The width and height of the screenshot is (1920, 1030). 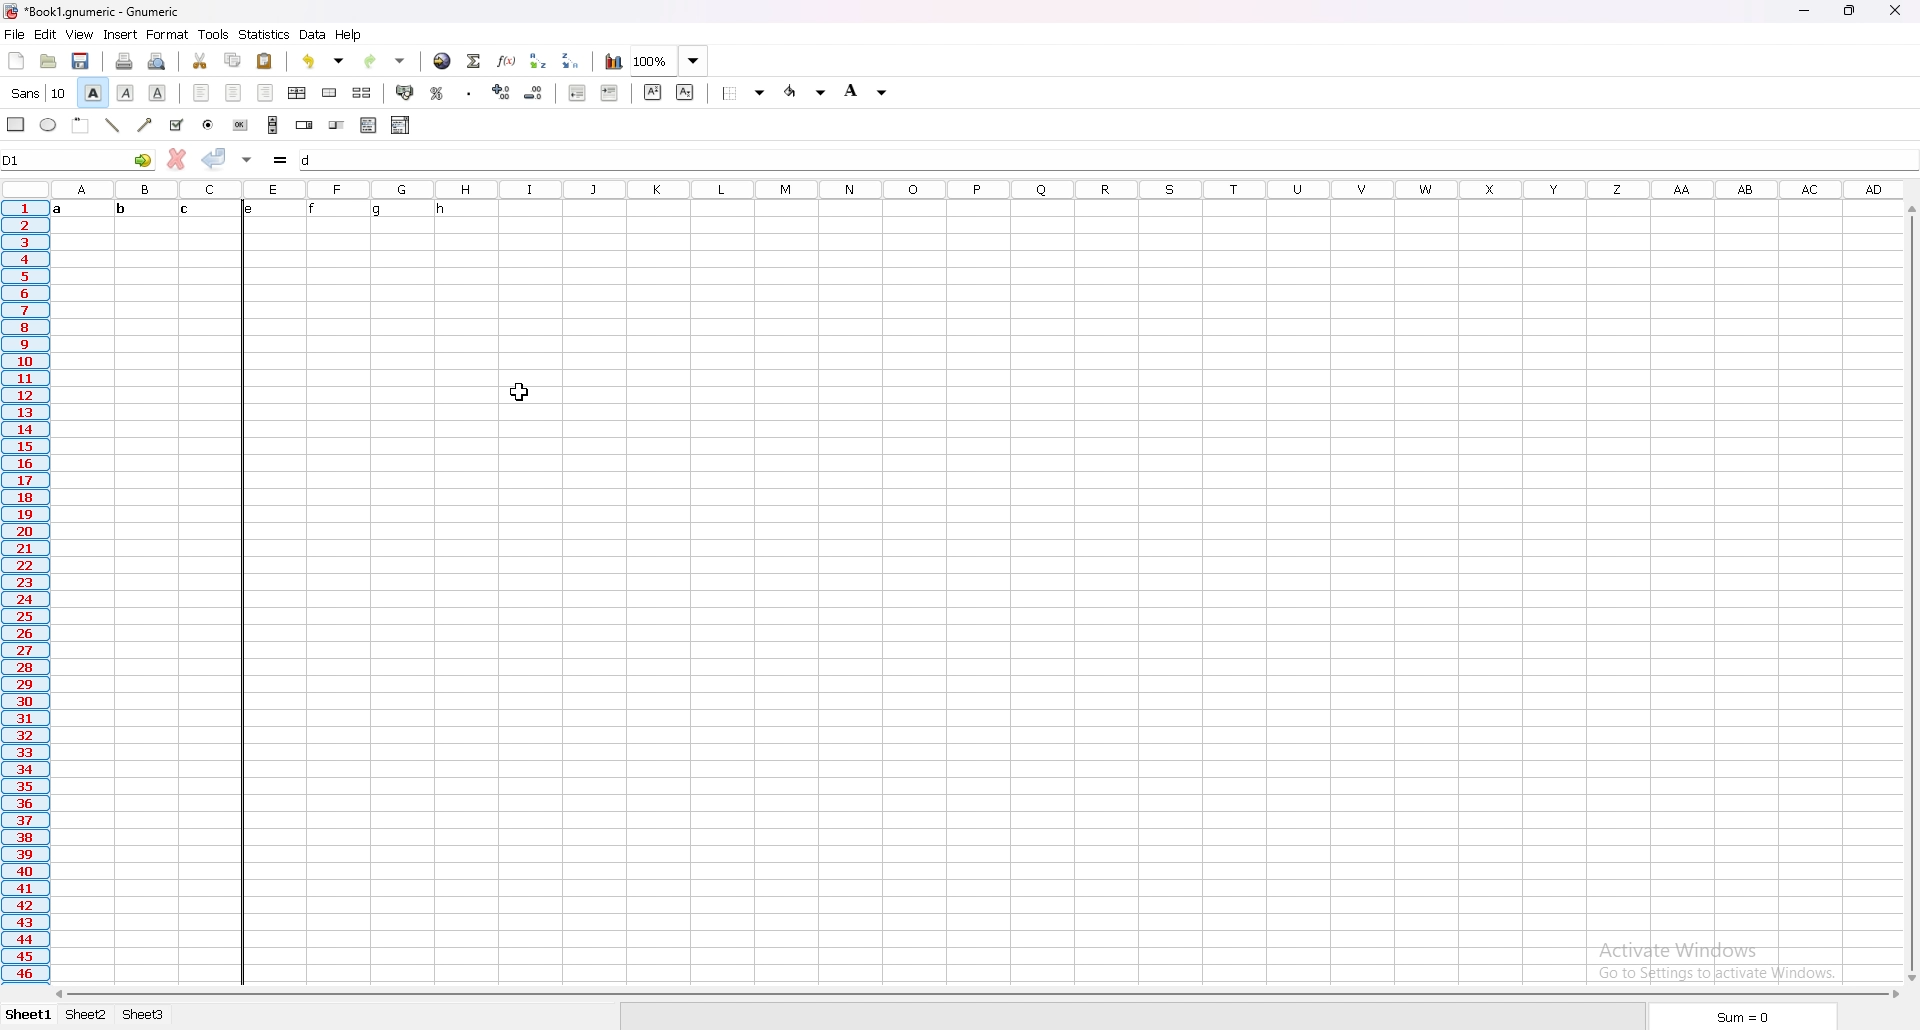 What do you see at coordinates (201, 92) in the screenshot?
I see `left align` at bounding box center [201, 92].